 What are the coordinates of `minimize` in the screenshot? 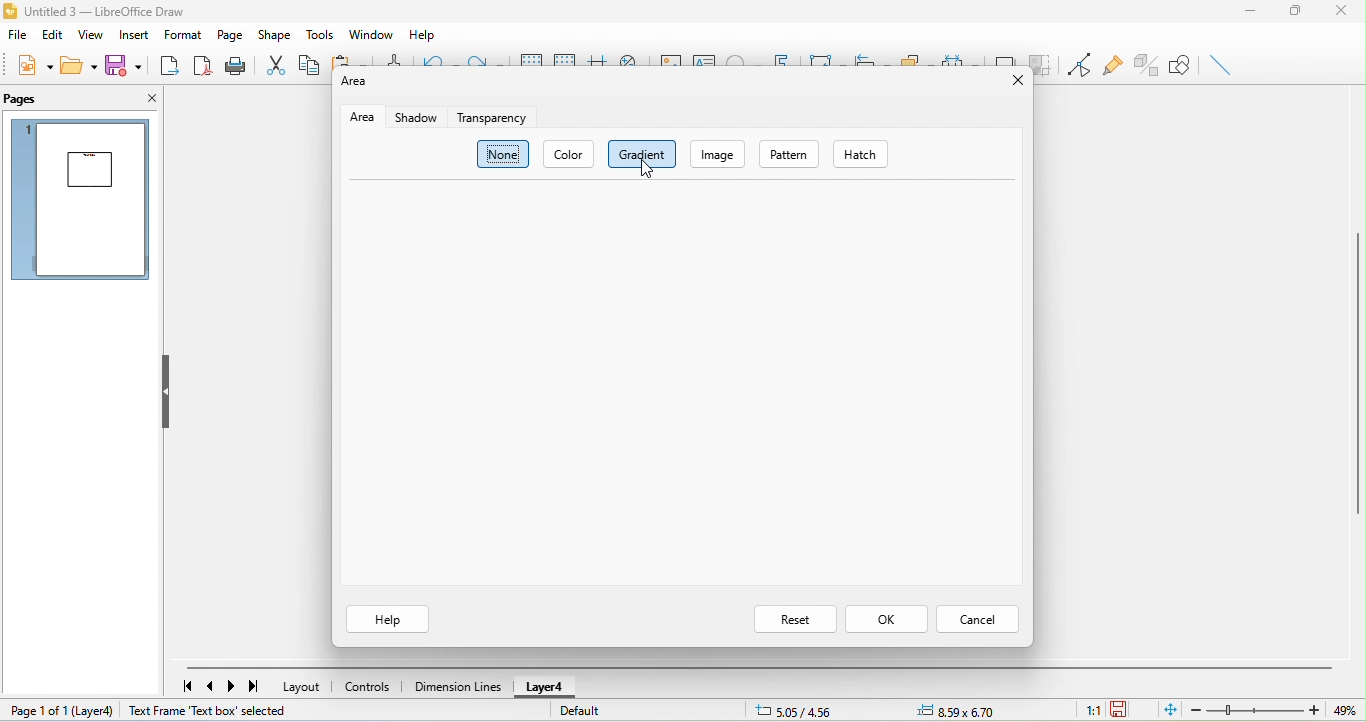 It's located at (1253, 11).